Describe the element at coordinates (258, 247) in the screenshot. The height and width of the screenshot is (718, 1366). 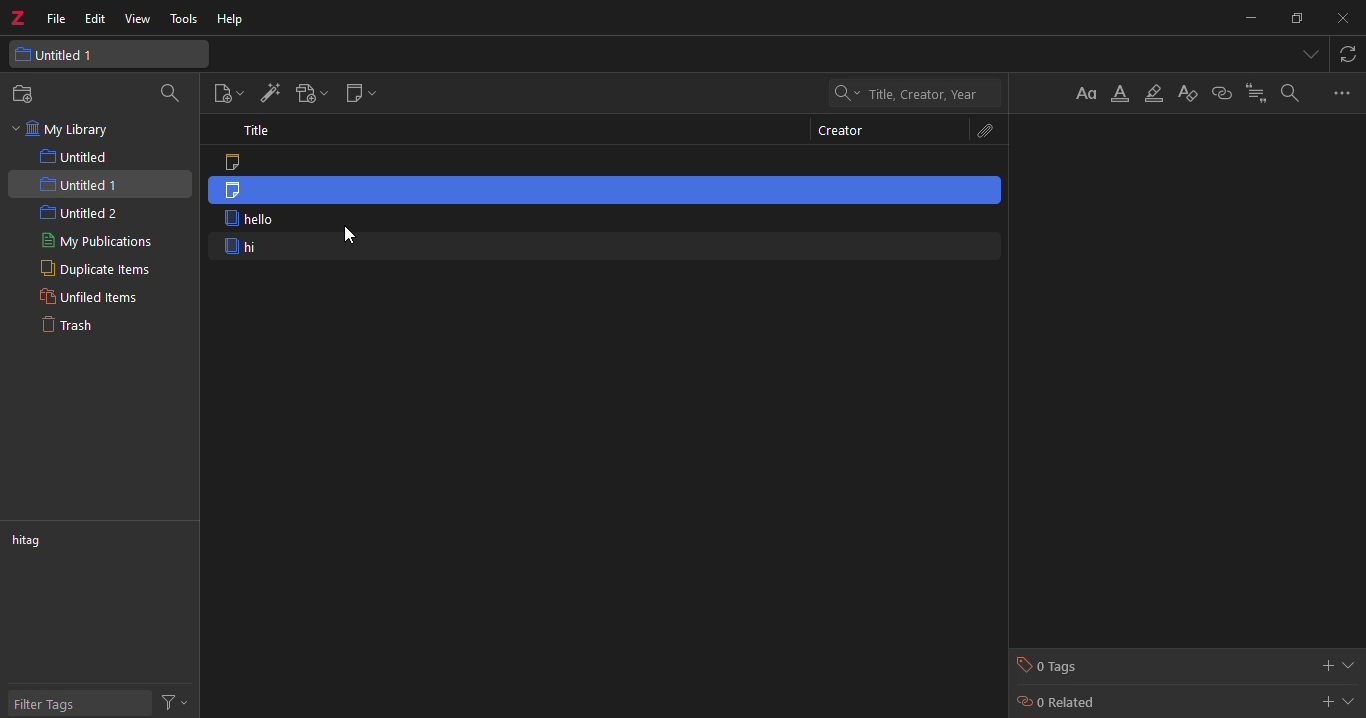
I see `hi` at that location.